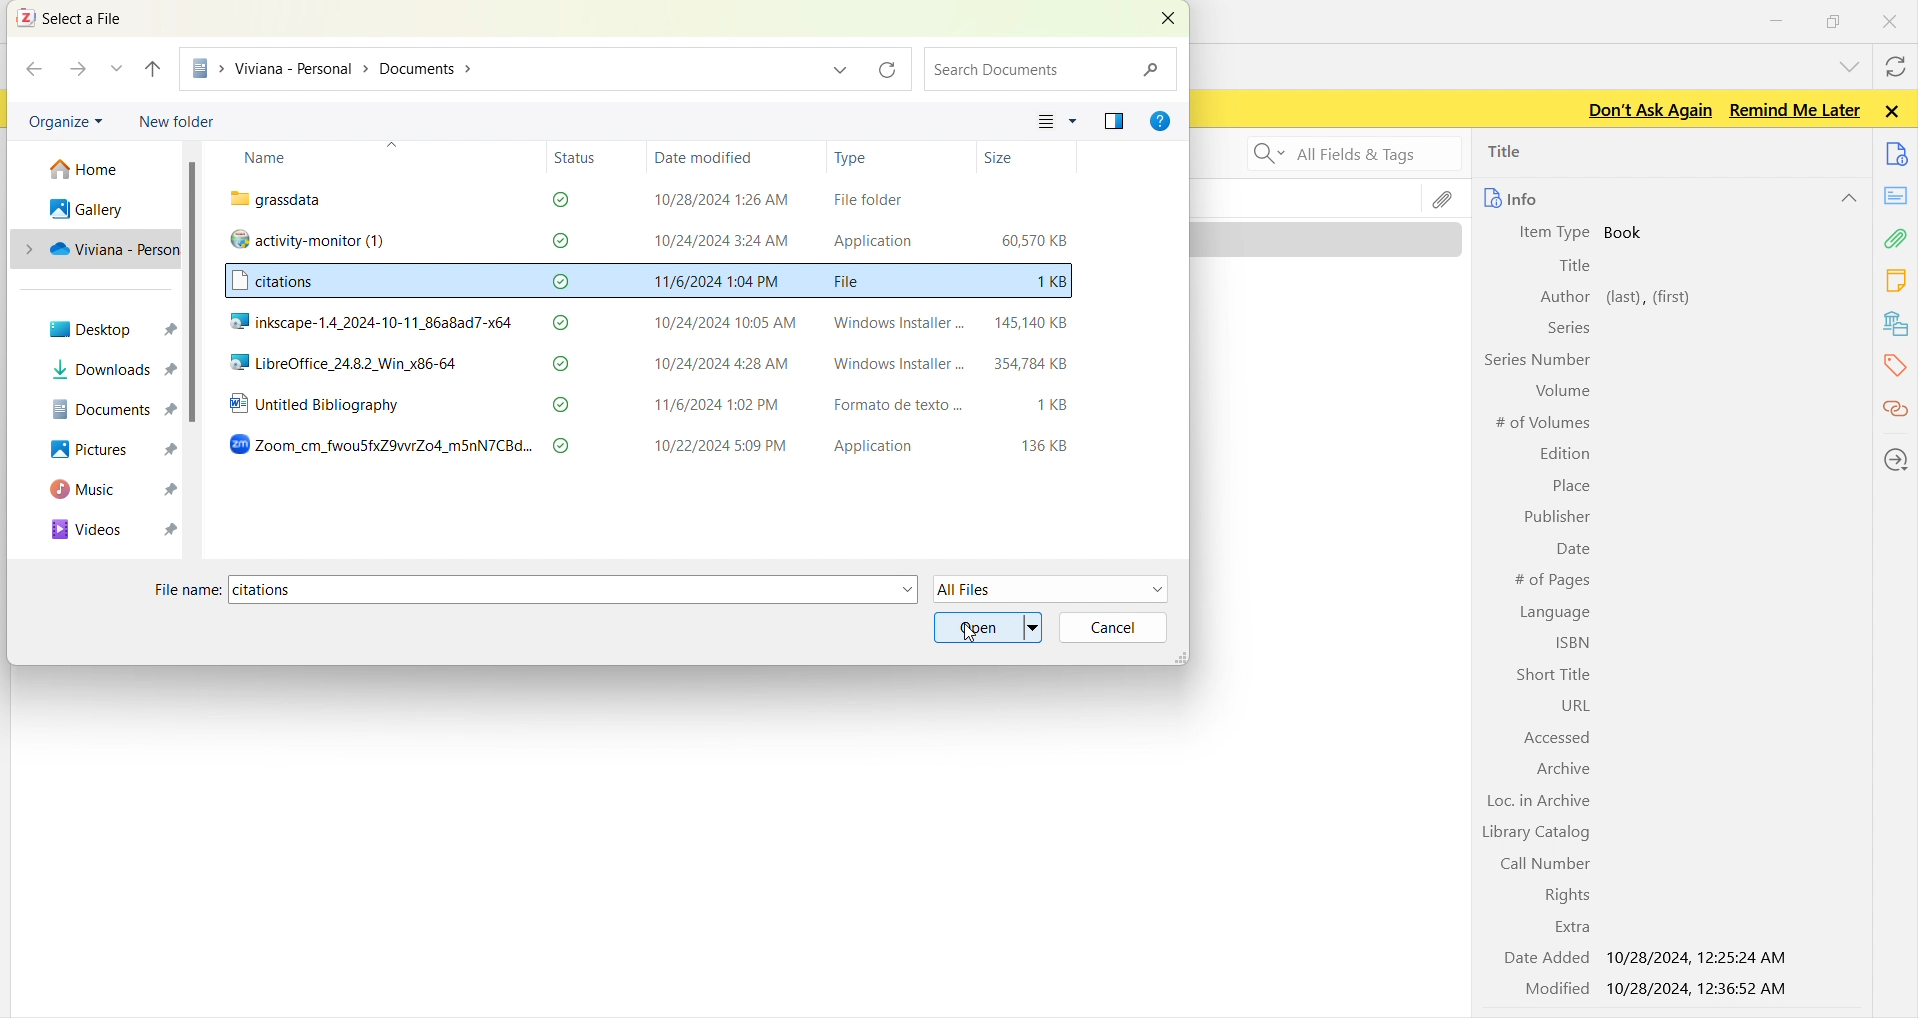 The width and height of the screenshot is (1918, 1018). What do you see at coordinates (708, 200) in the screenshot?
I see `10/28/2024 1:26 AM` at bounding box center [708, 200].